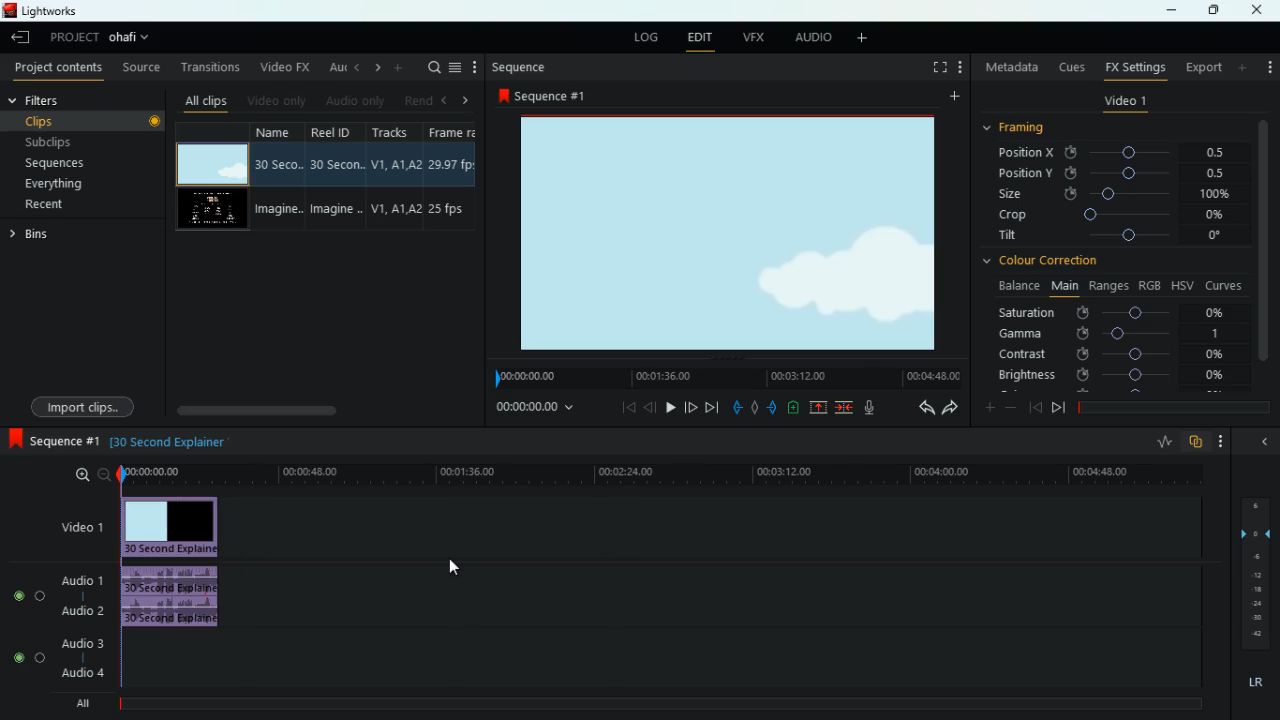 The height and width of the screenshot is (720, 1280). Describe the element at coordinates (55, 68) in the screenshot. I see `project contents` at that location.